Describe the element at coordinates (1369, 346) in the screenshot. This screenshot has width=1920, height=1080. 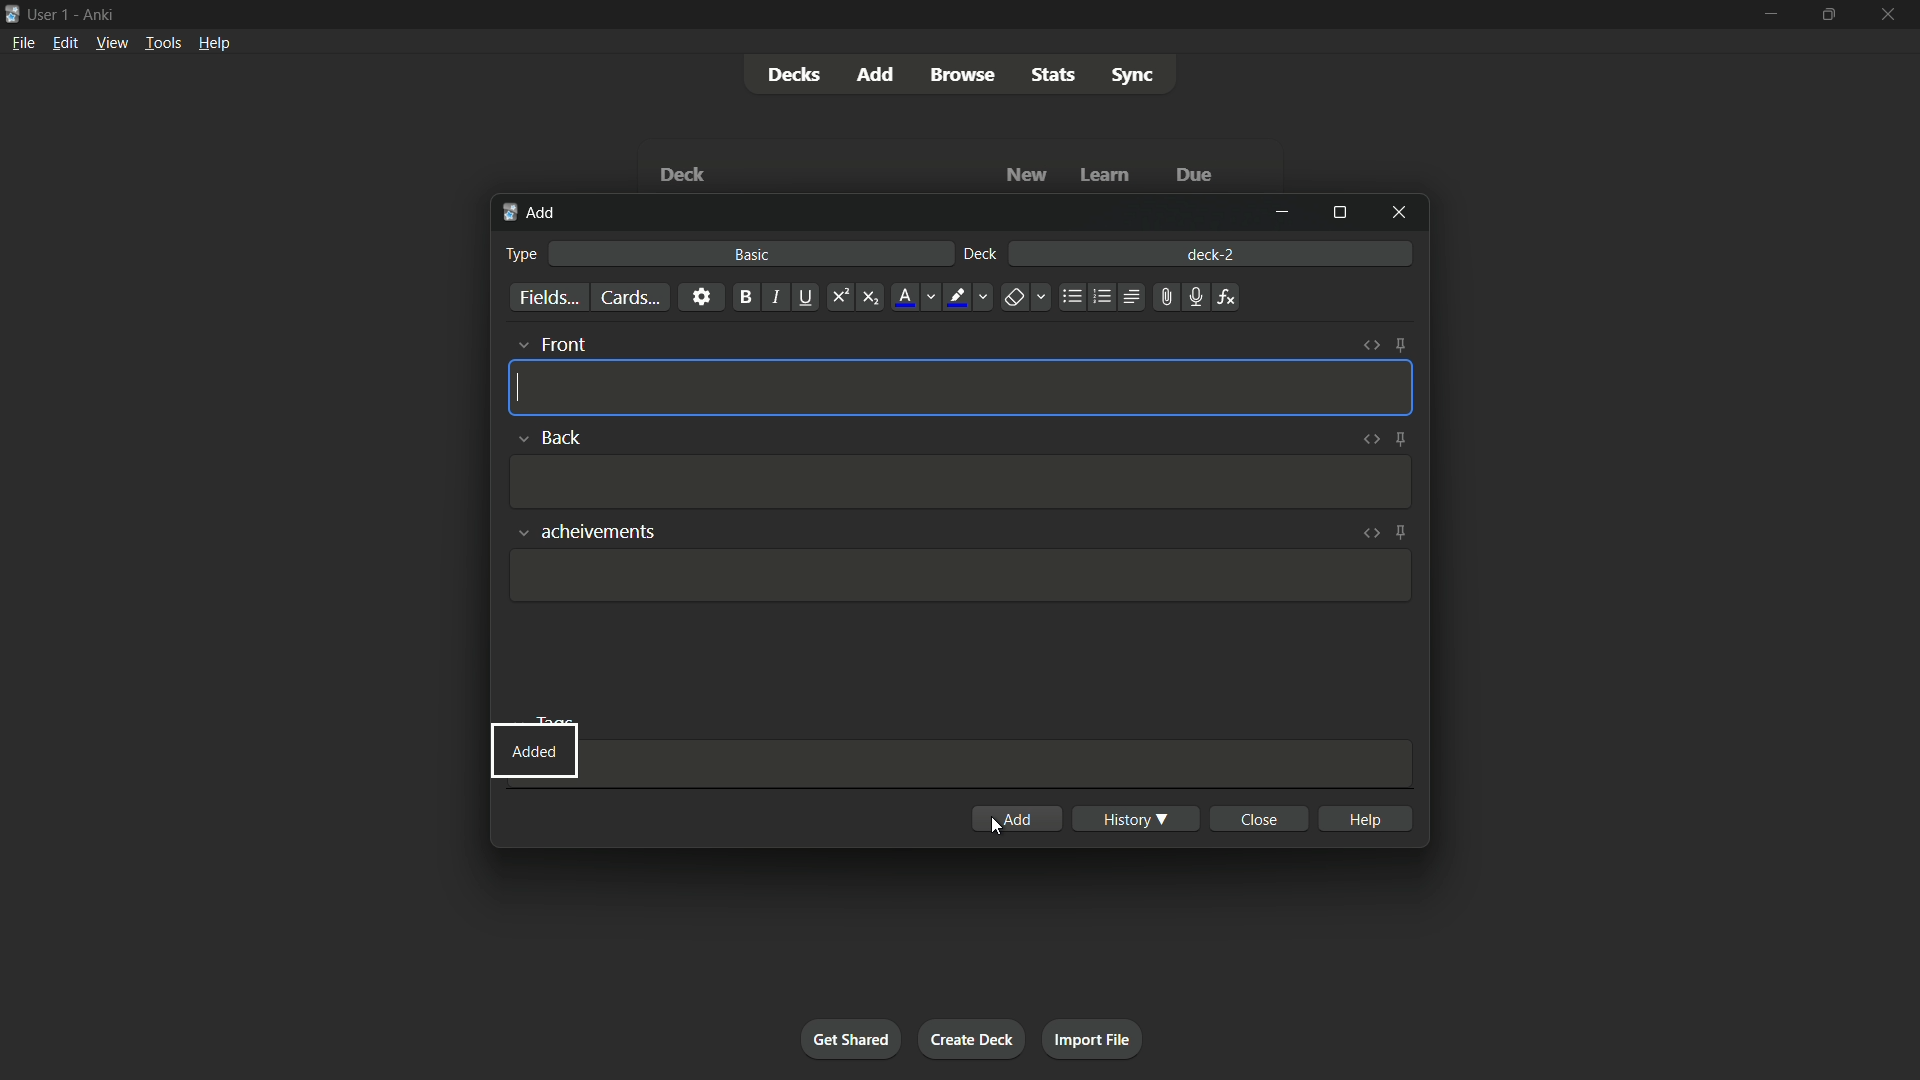
I see `toggle html editor` at that location.